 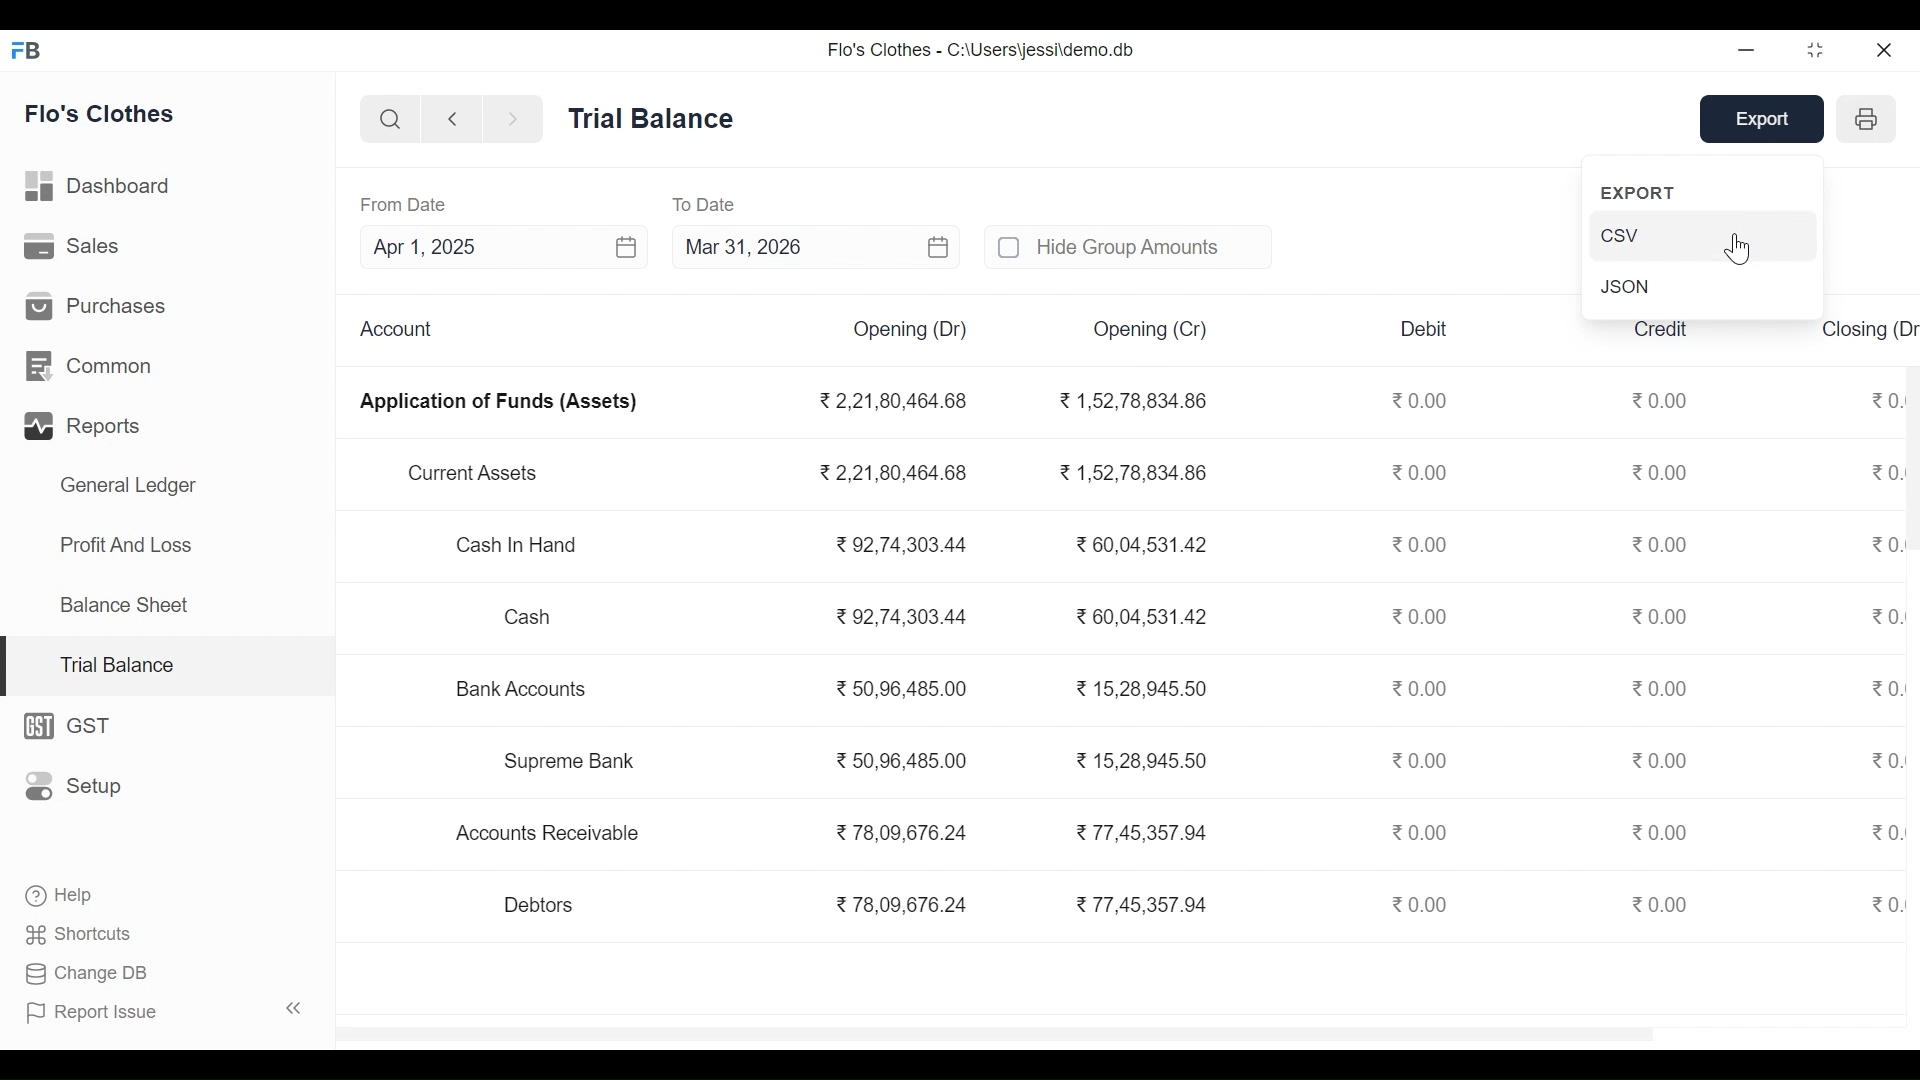 What do you see at coordinates (1866, 120) in the screenshot?
I see `Print` at bounding box center [1866, 120].